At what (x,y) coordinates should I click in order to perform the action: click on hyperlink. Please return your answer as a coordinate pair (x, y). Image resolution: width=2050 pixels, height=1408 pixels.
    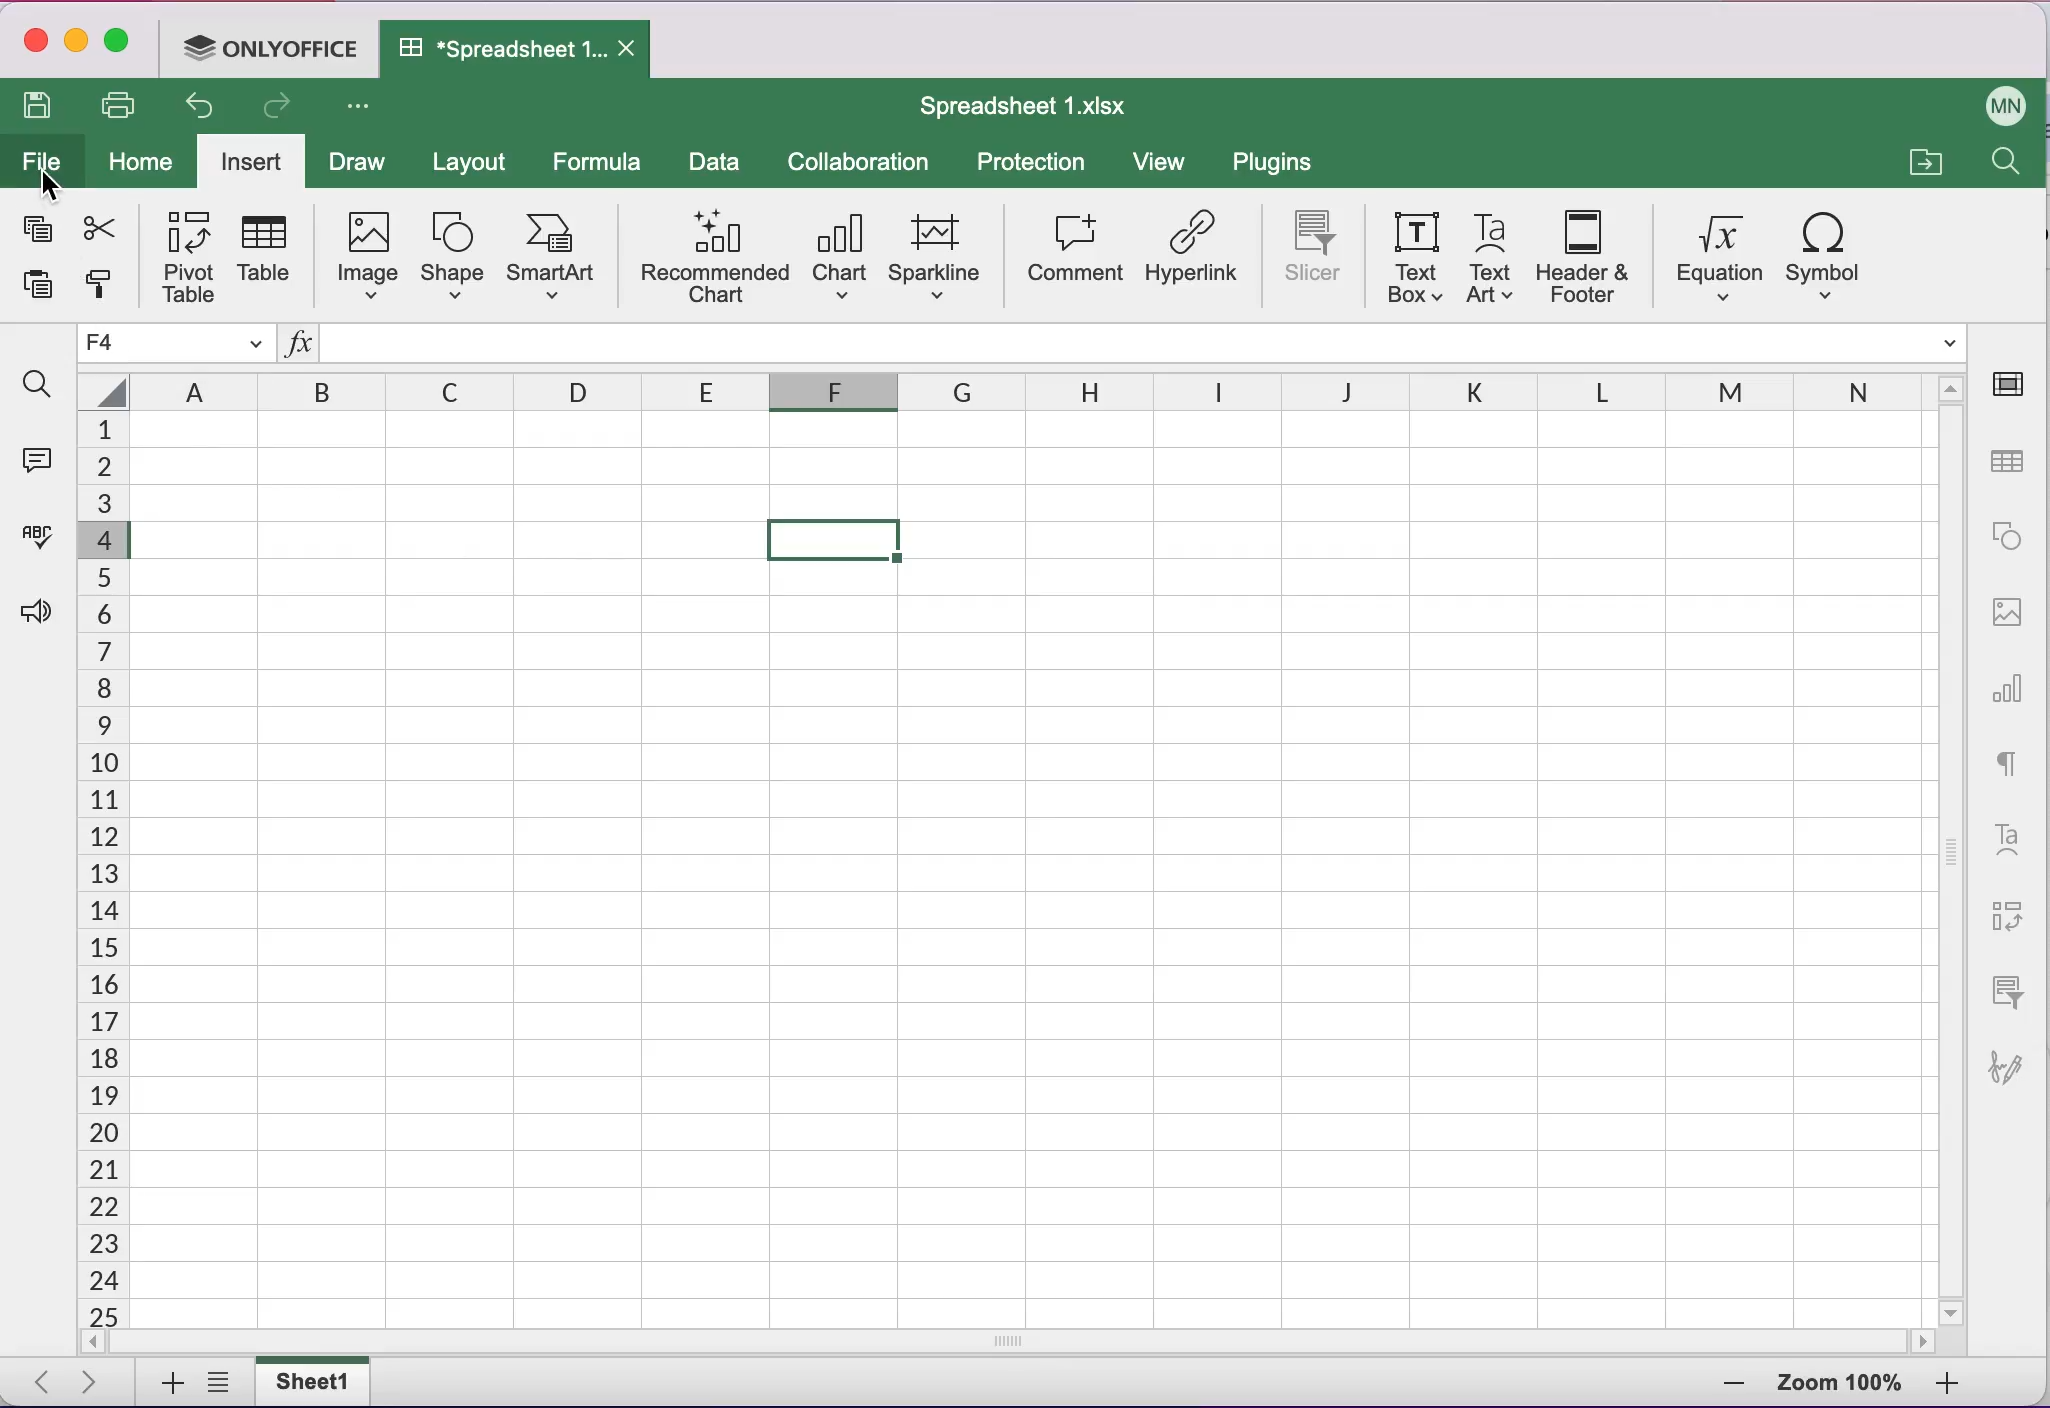
    Looking at the image, I should click on (1193, 259).